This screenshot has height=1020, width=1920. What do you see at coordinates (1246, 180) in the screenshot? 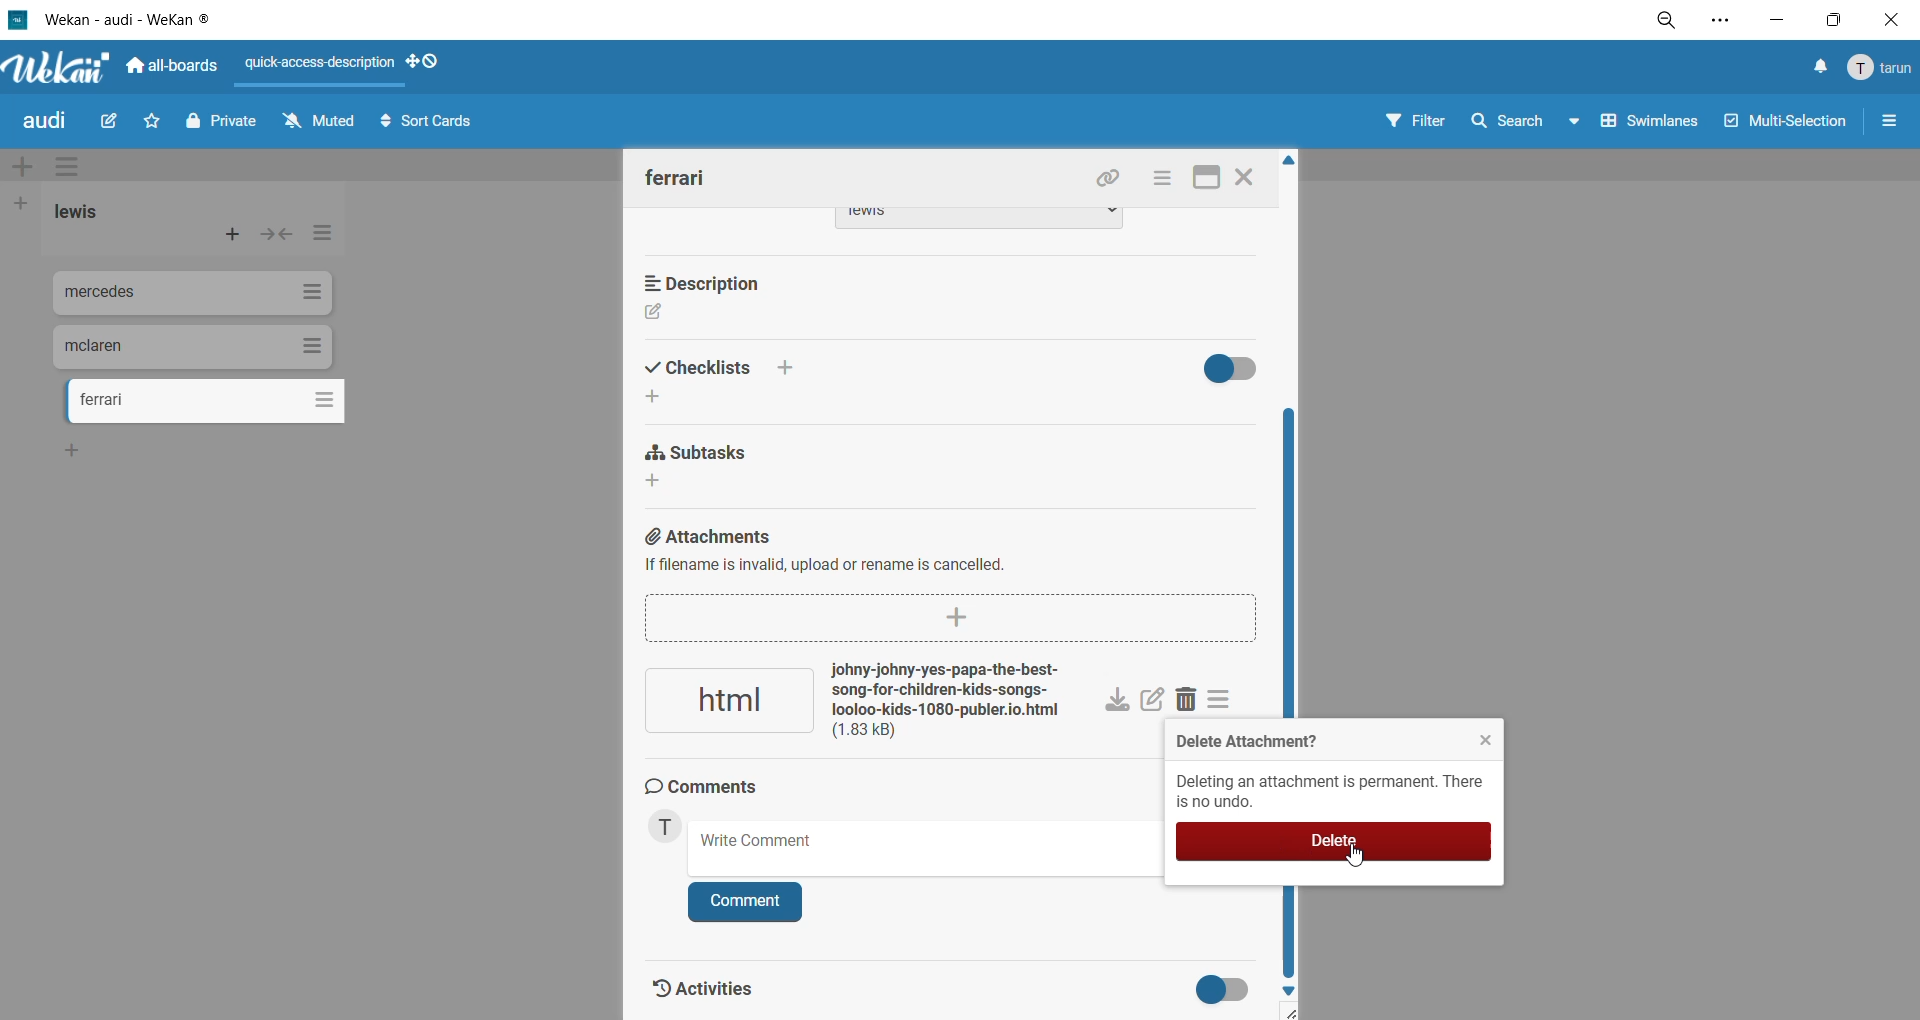
I see `close` at bounding box center [1246, 180].